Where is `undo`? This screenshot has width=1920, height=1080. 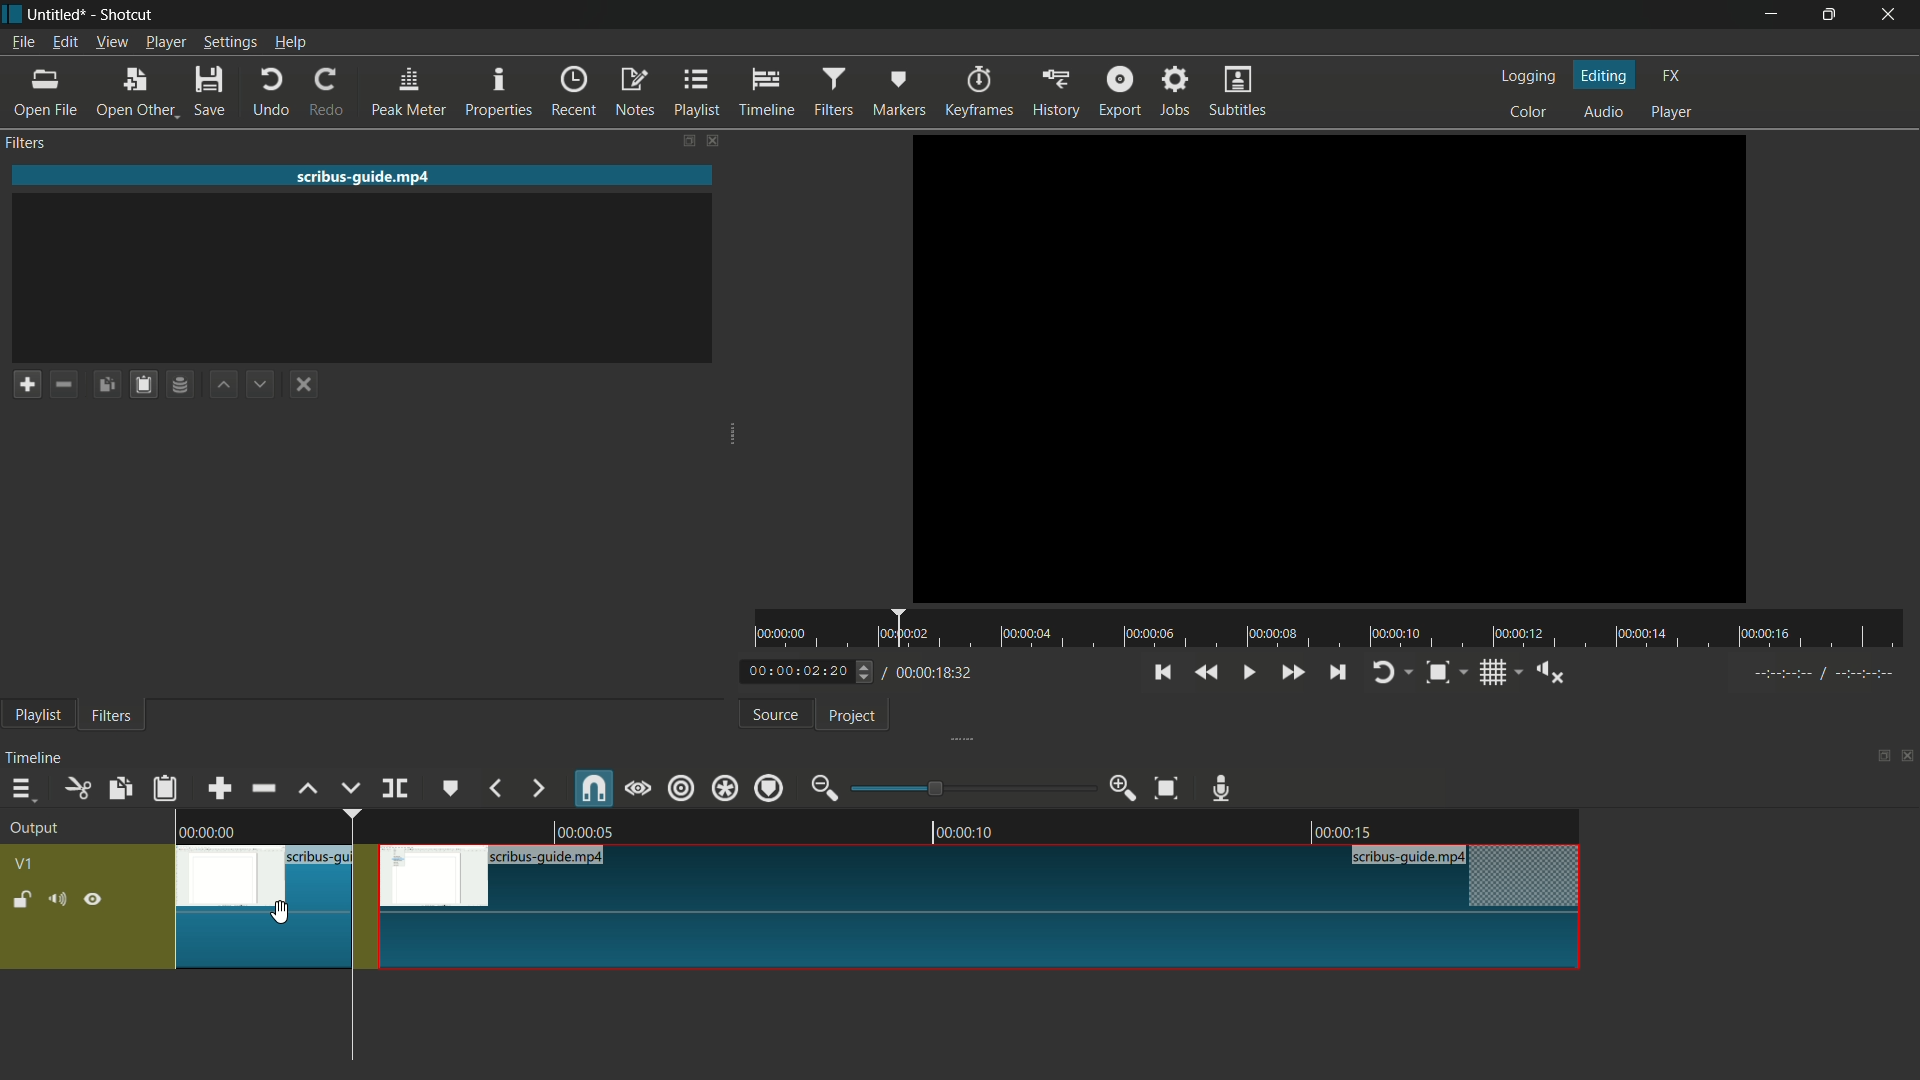 undo is located at coordinates (275, 91).